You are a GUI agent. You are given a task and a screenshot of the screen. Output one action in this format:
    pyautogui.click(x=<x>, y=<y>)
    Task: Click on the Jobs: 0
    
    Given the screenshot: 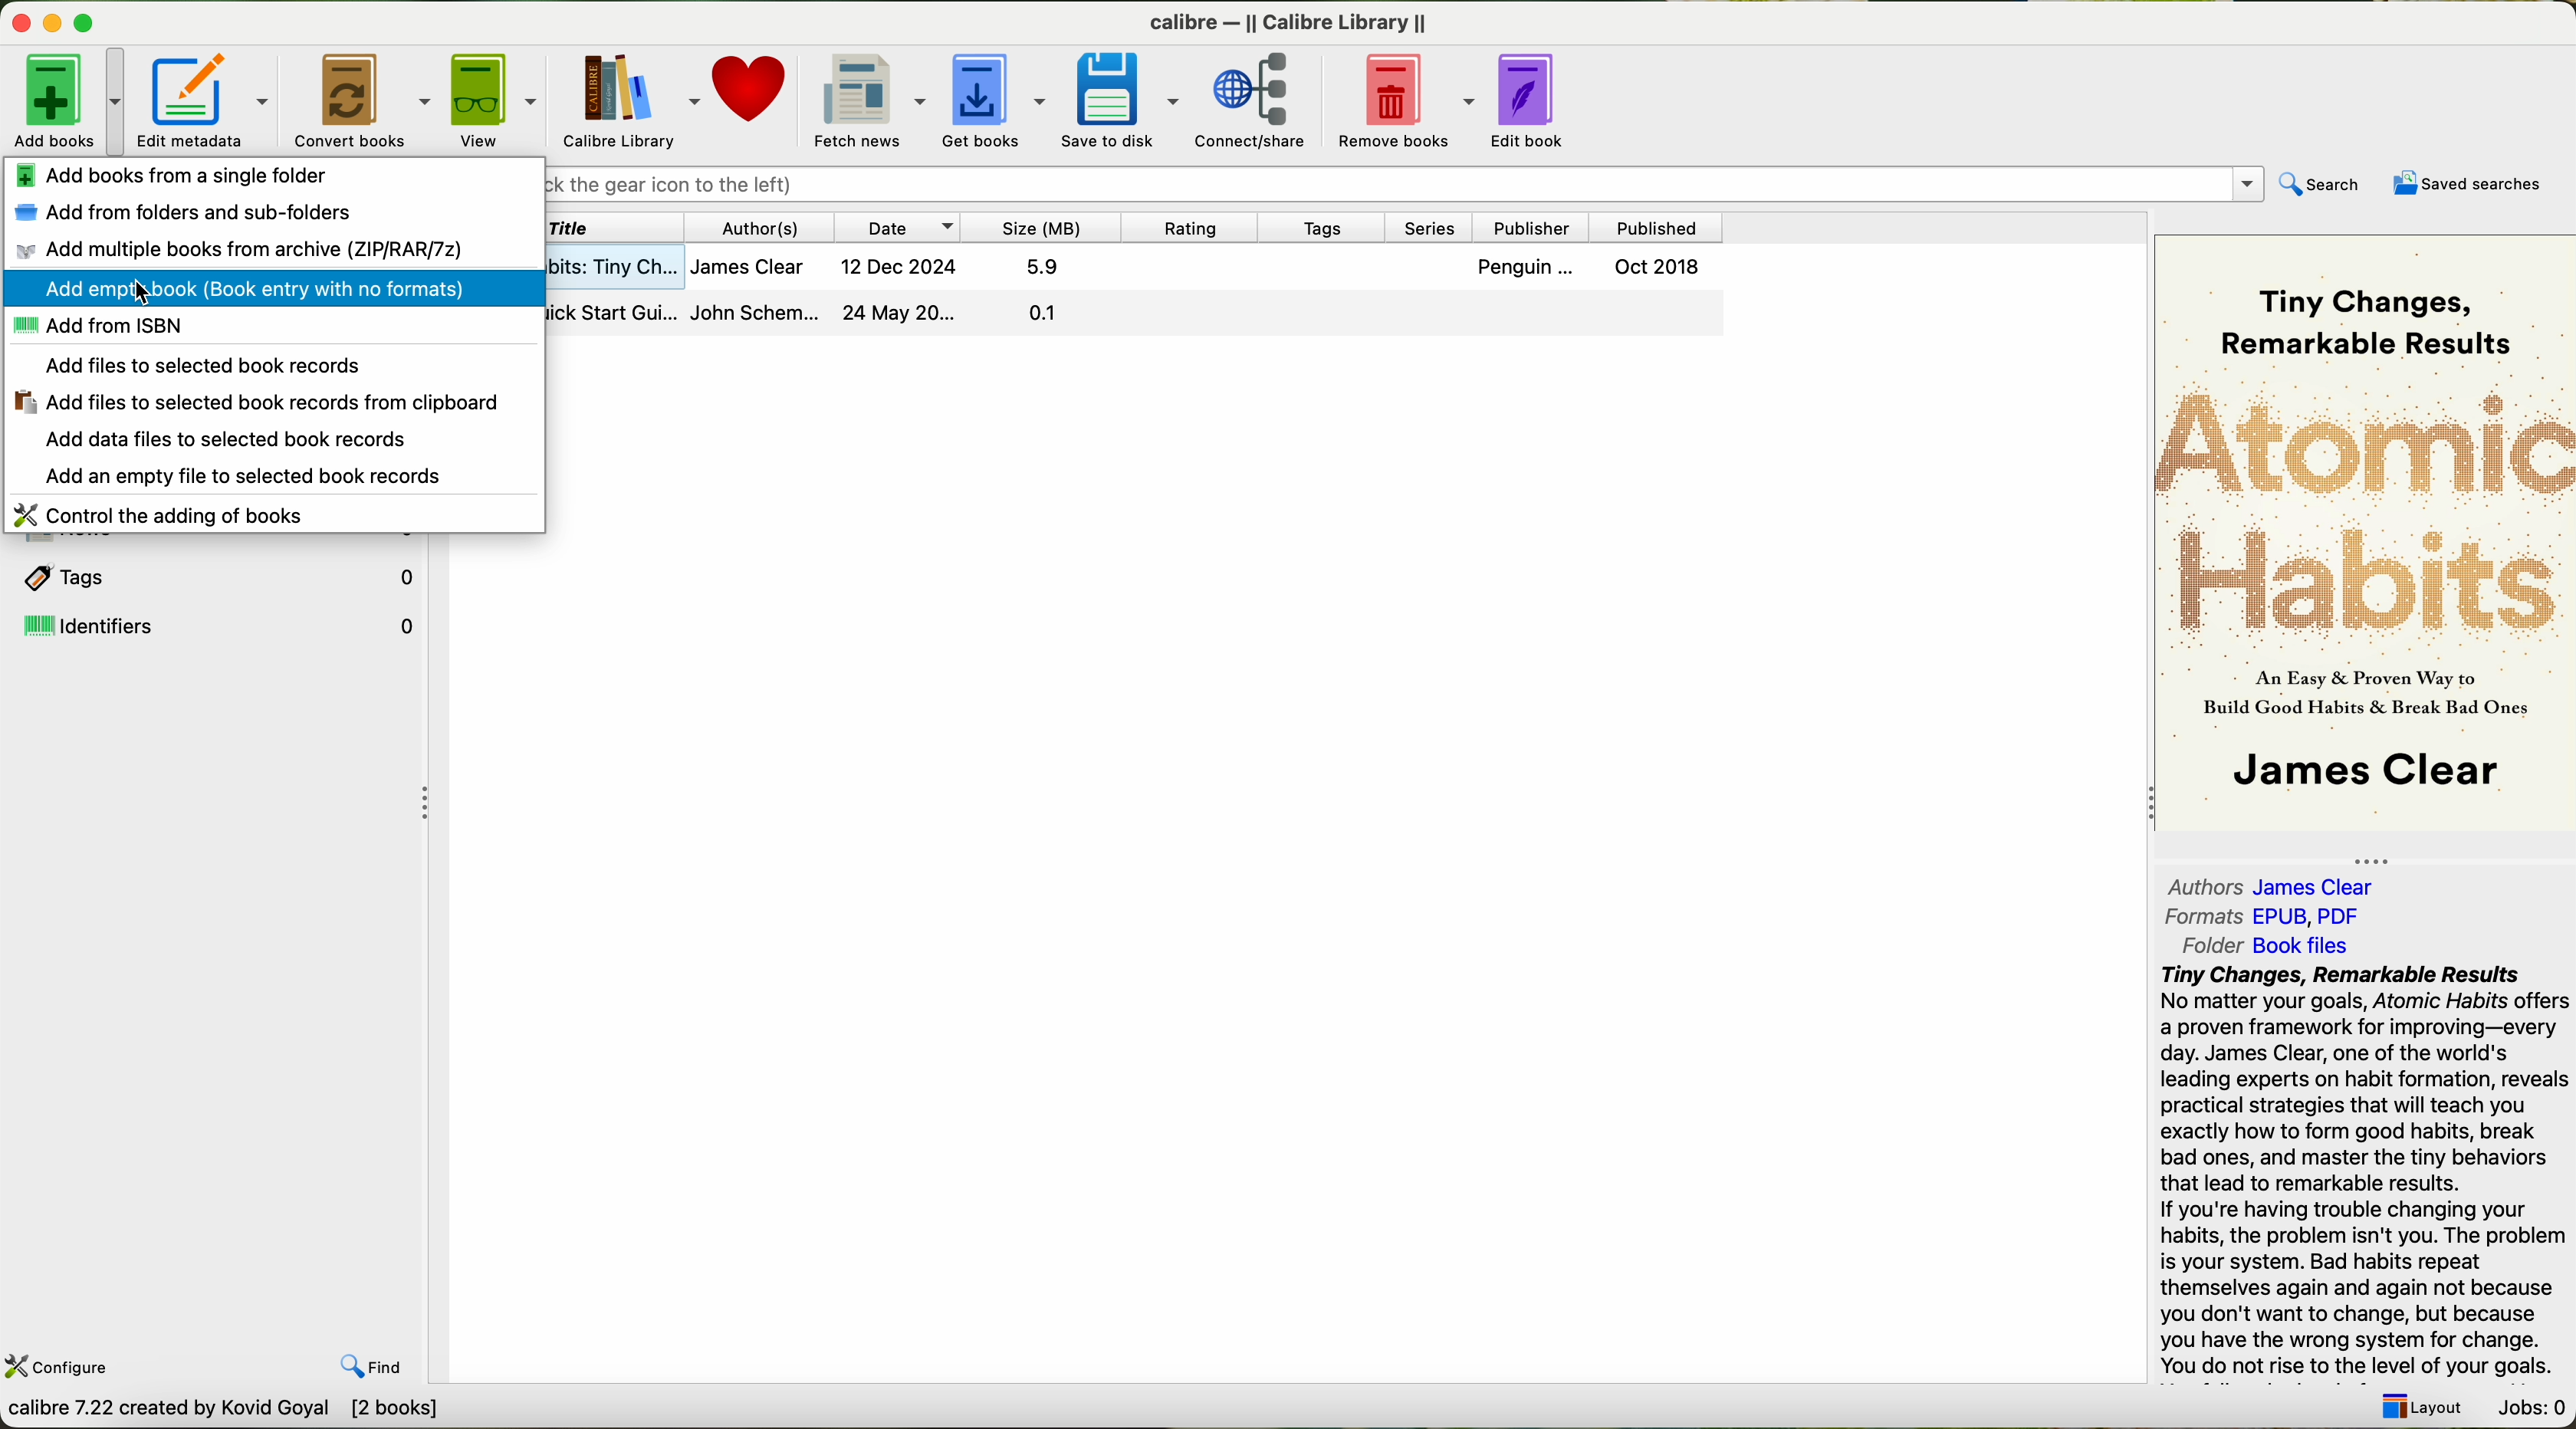 What is the action you would take?
    pyautogui.click(x=2528, y=1410)
    